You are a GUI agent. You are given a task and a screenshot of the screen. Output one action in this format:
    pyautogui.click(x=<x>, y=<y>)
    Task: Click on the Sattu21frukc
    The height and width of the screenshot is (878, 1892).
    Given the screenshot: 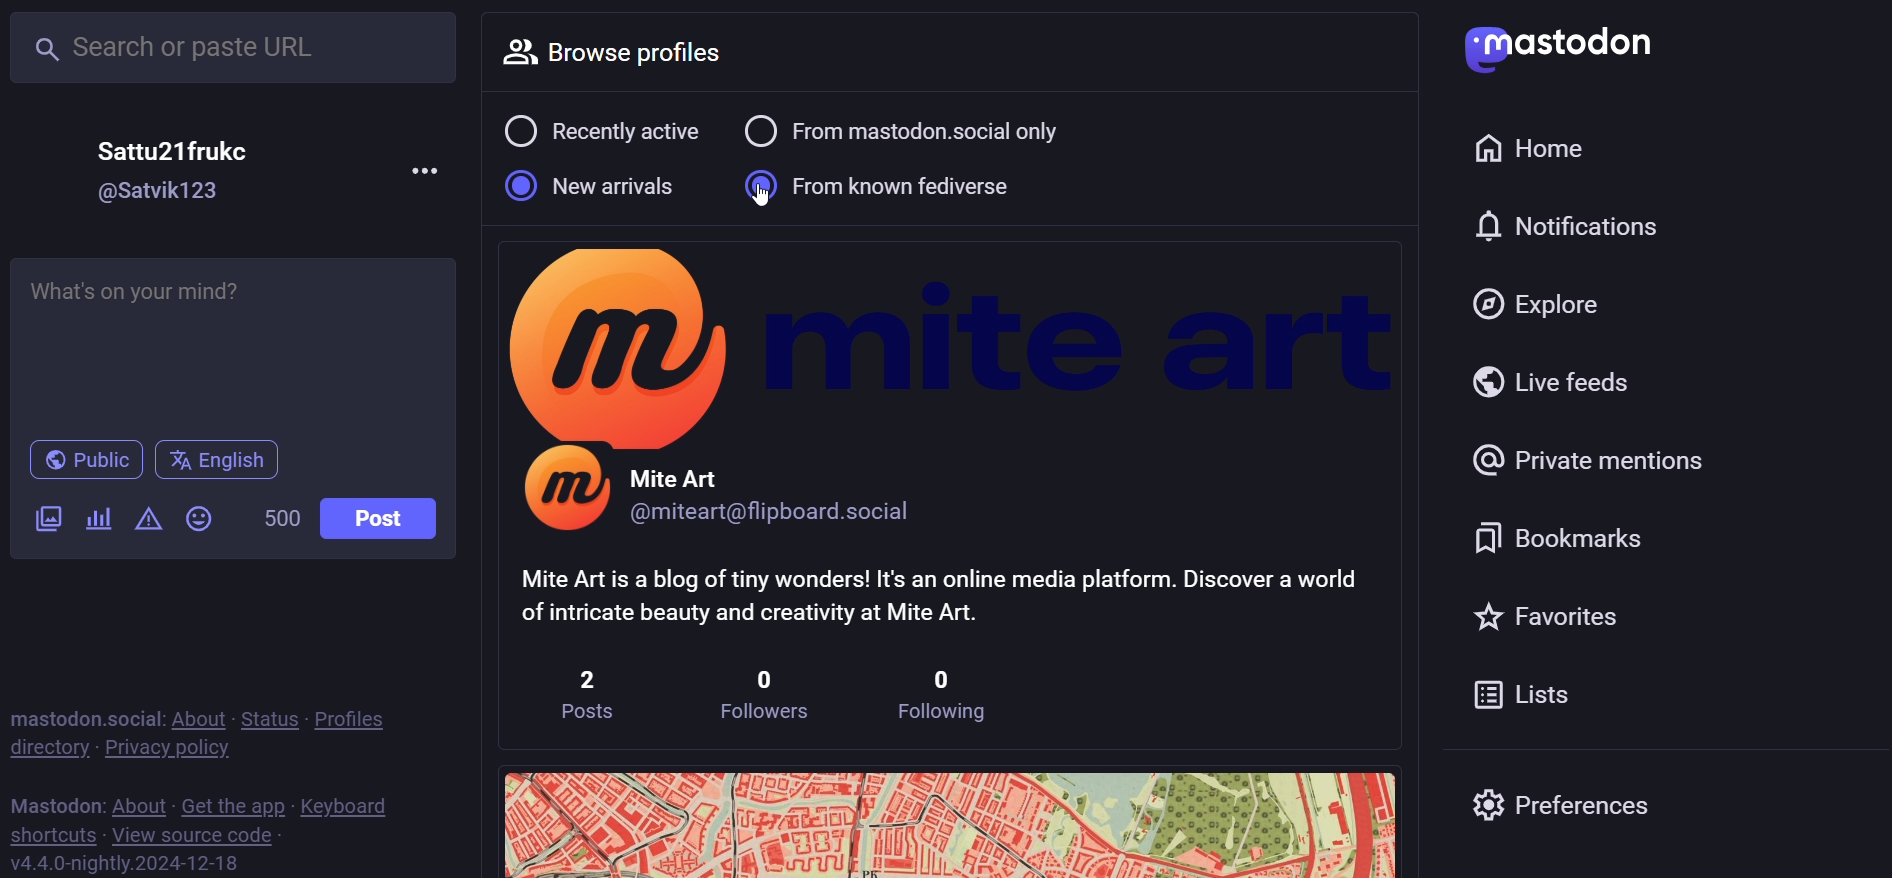 What is the action you would take?
    pyautogui.click(x=175, y=151)
    